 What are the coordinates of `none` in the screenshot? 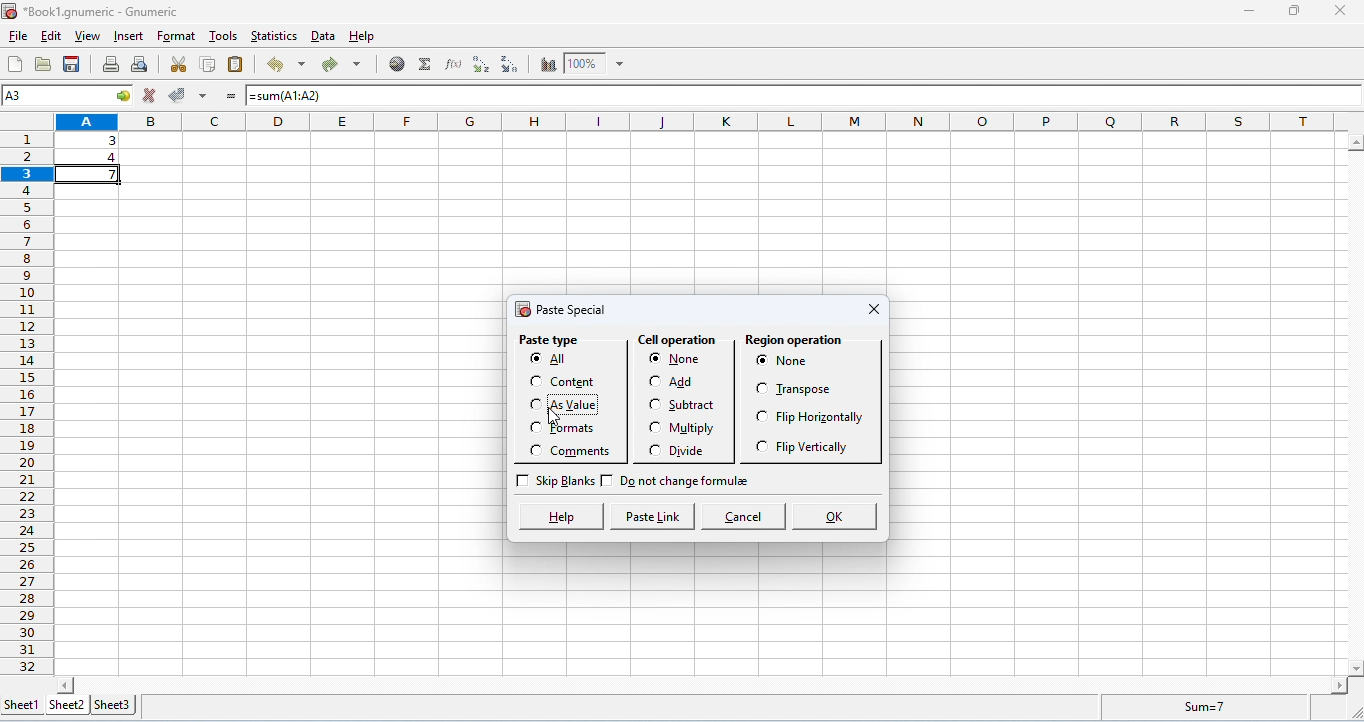 It's located at (815, 361).